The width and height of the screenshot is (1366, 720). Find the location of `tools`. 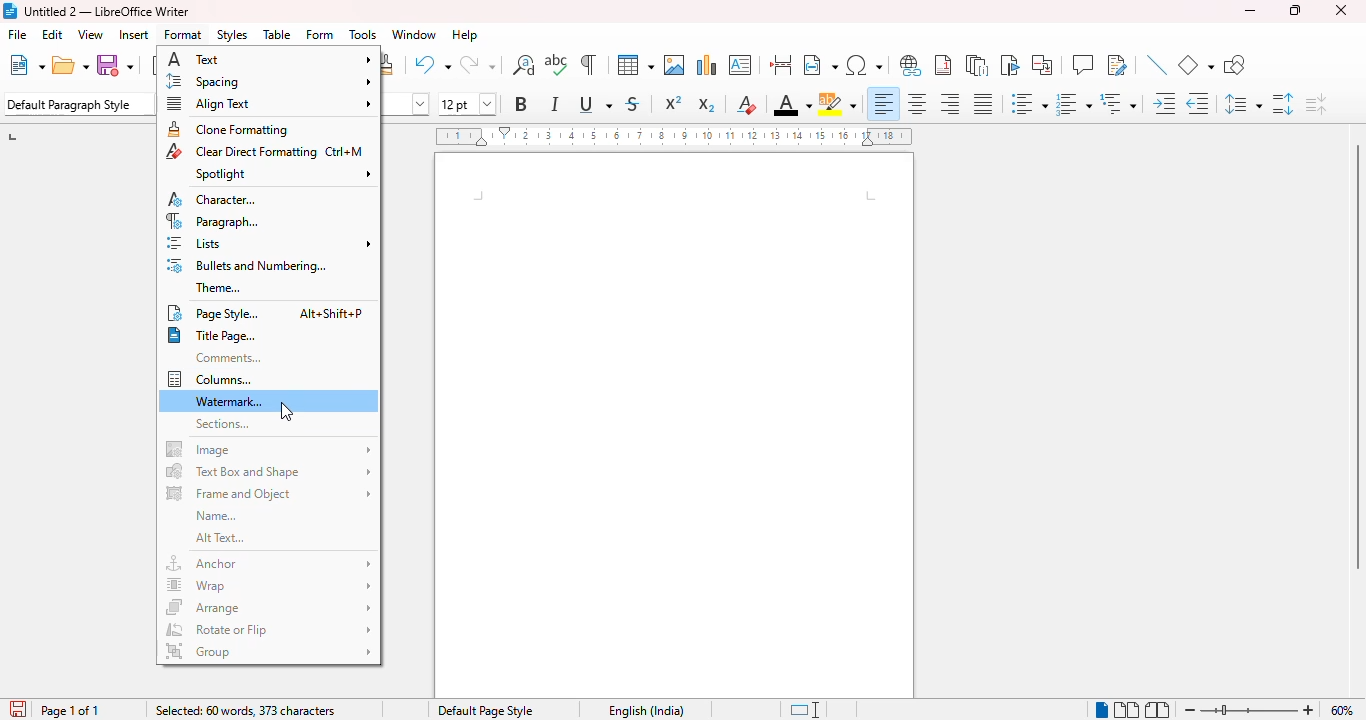

tools is located at coordinates (363, 35).